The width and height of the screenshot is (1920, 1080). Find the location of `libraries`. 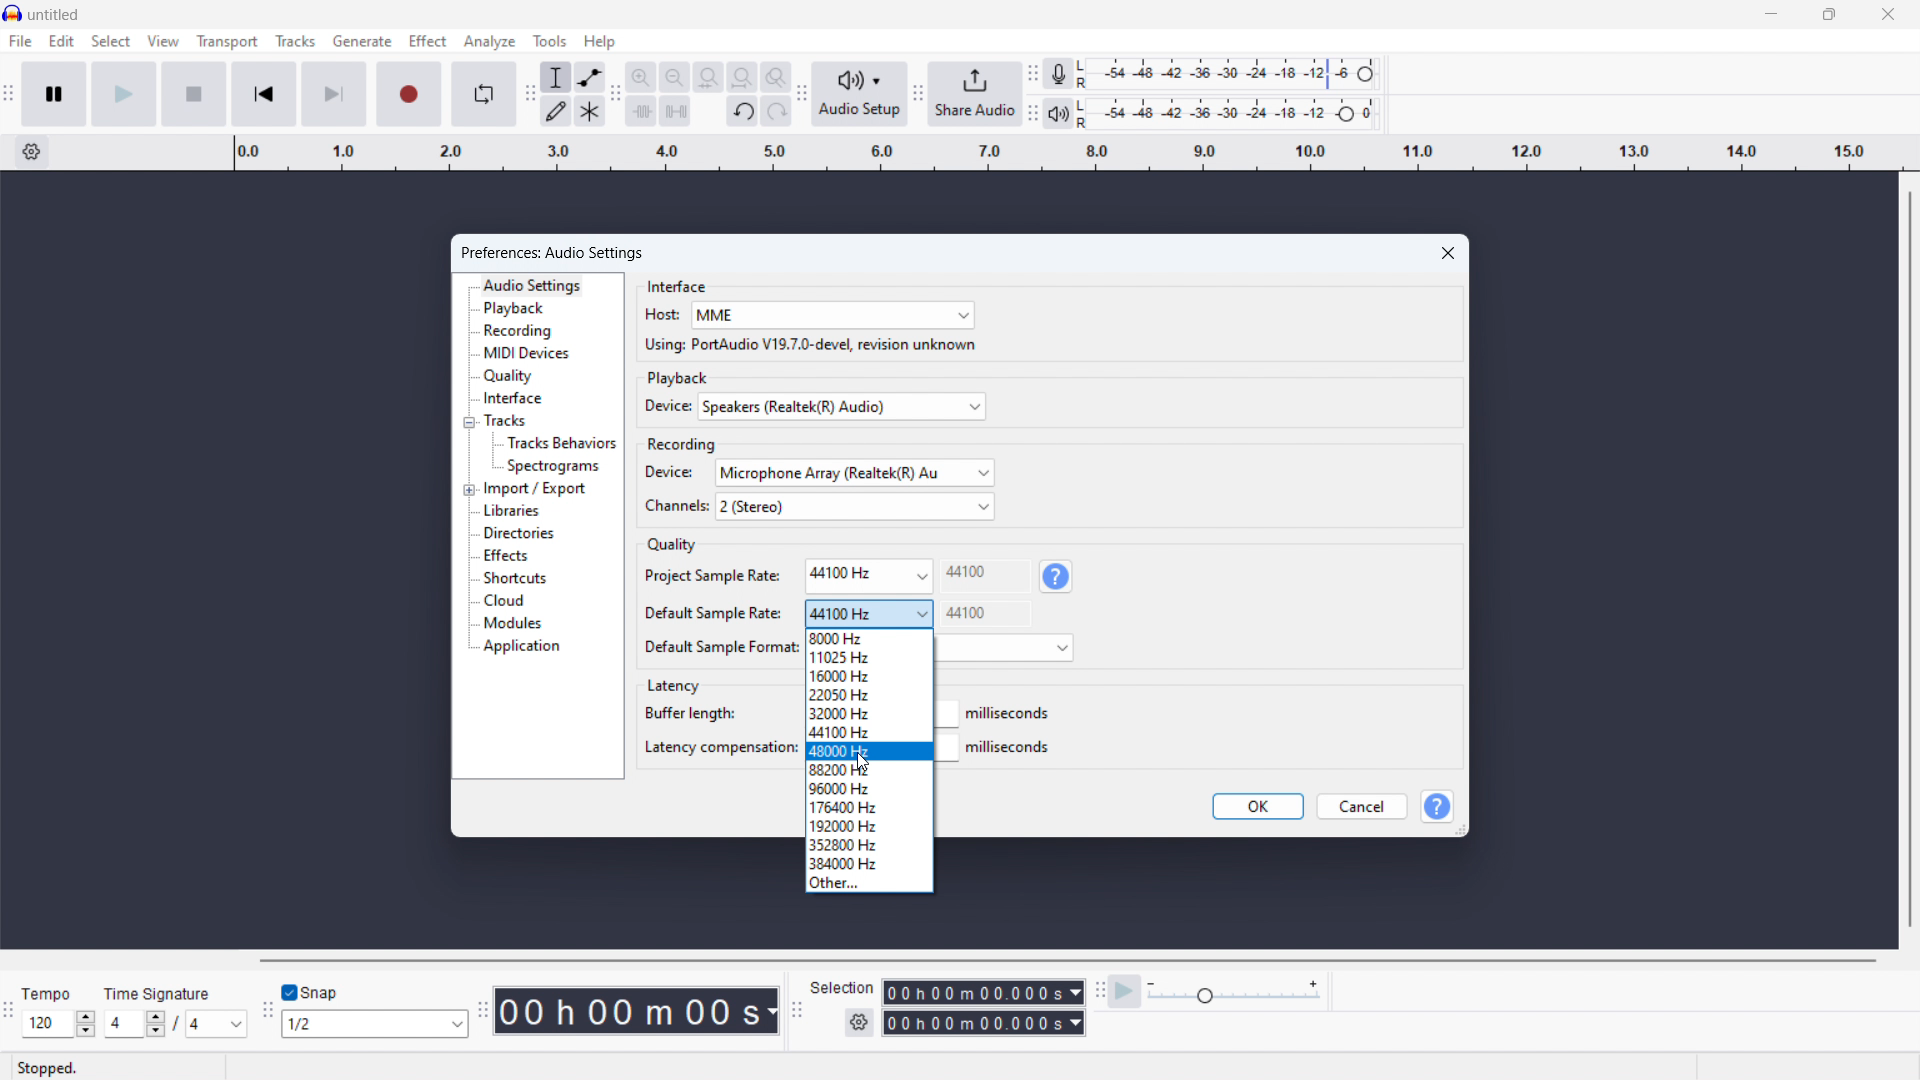

libraries is located at coordinates (514, 510).